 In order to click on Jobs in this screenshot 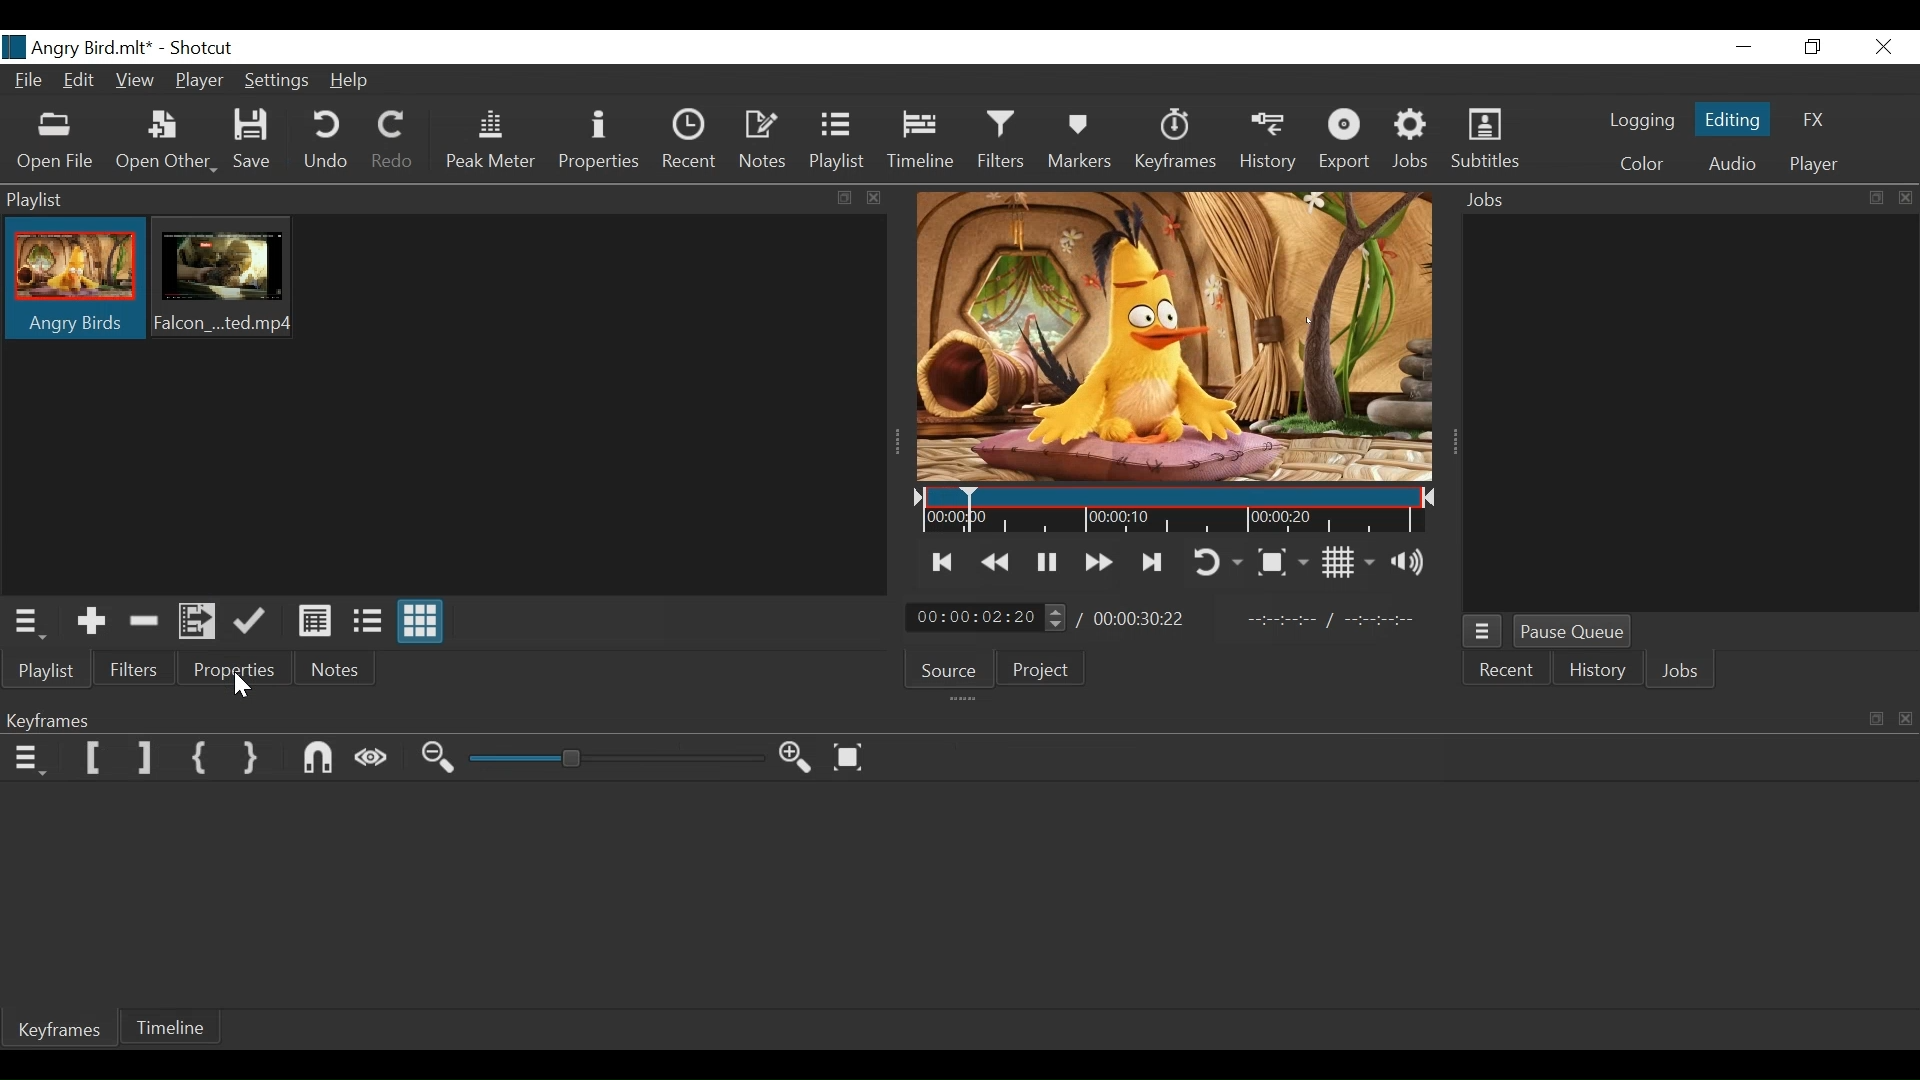, I will do `click(1682, 671)`.